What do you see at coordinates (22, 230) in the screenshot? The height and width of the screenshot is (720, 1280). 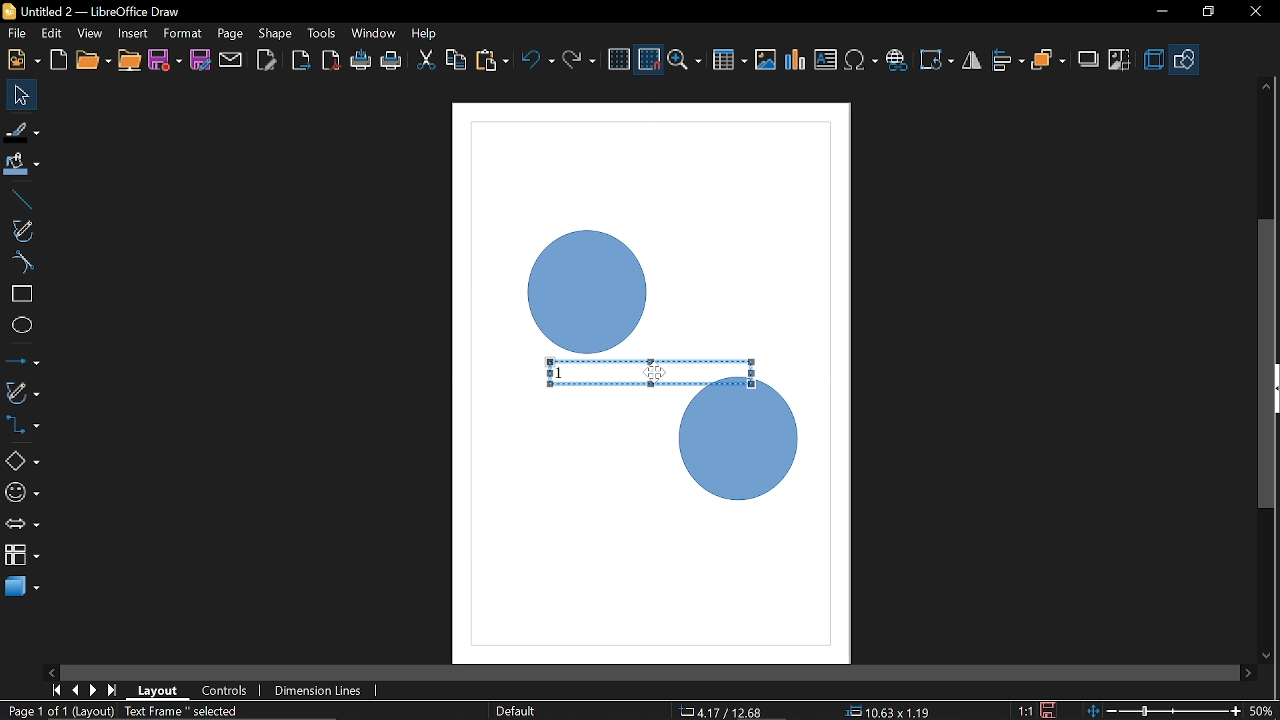 I see `Free from line` at bounding box center [22, 230].